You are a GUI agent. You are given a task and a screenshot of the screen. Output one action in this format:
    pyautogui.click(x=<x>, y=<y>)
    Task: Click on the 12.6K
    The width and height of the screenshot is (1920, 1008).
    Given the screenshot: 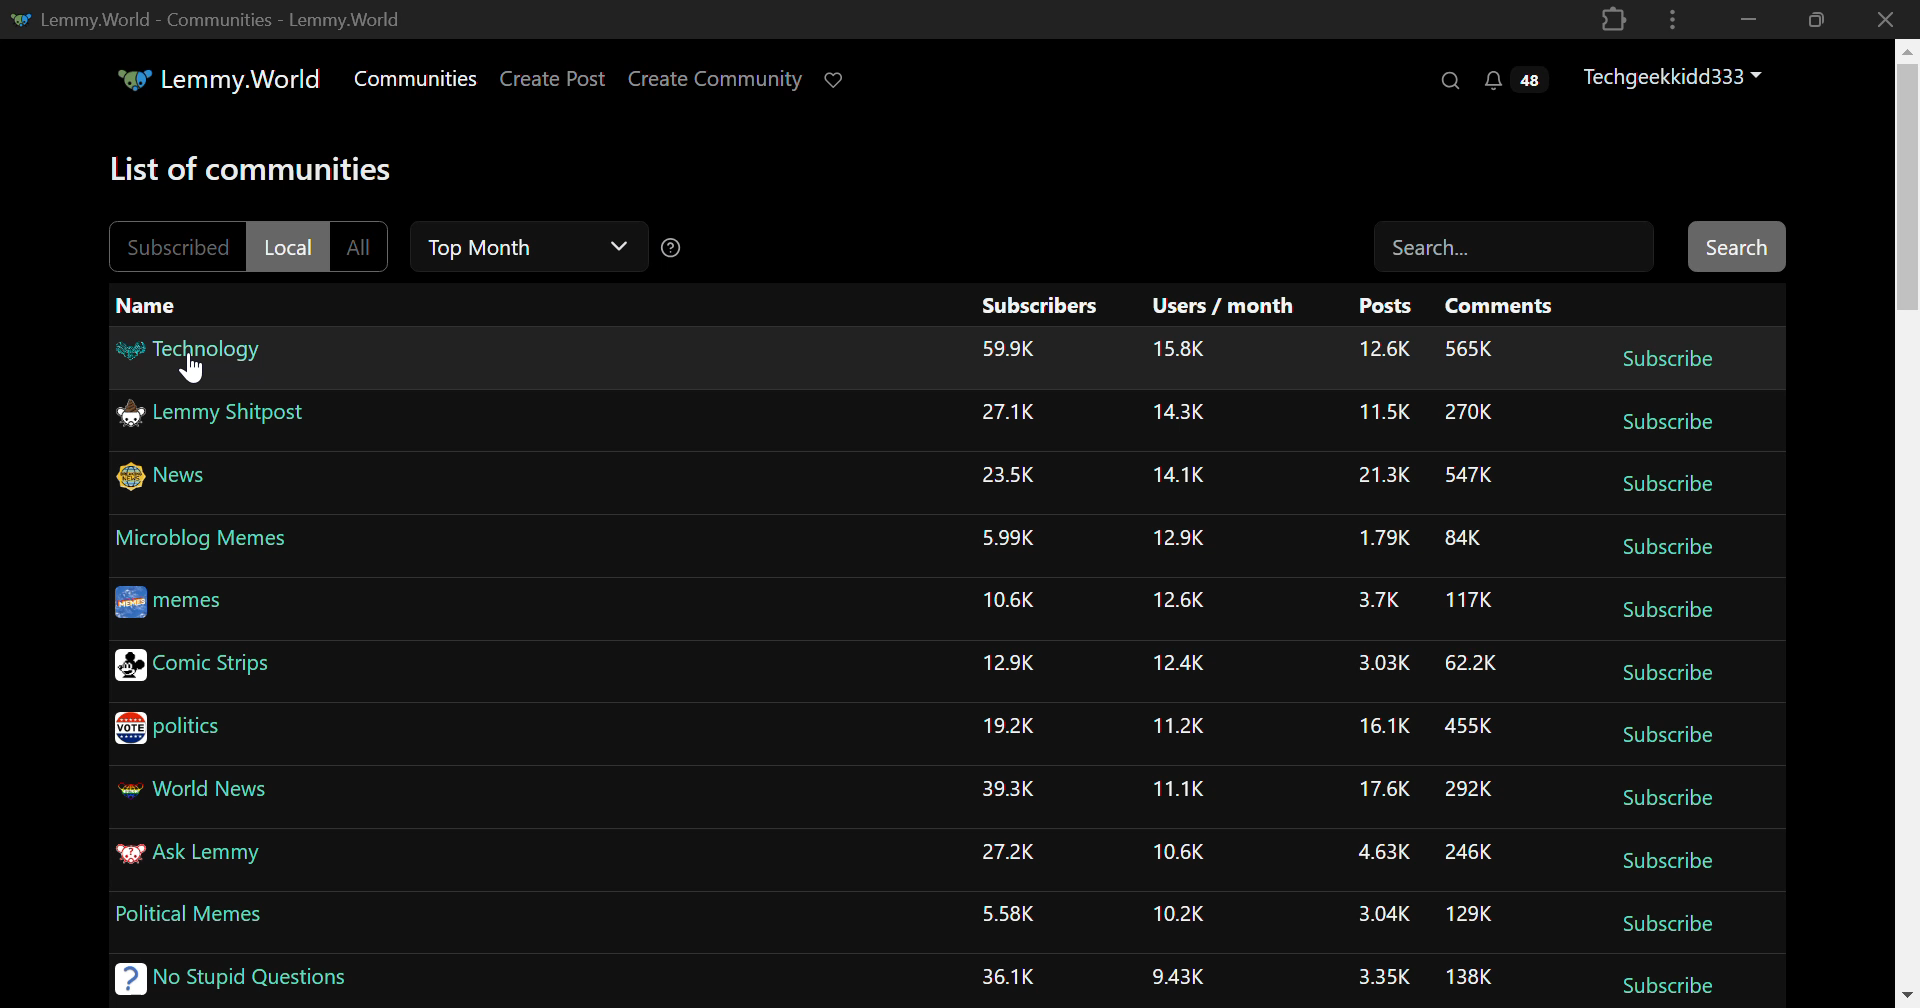 What is the action you would take?
    pyautogui.click(x=1176, y=600)
    